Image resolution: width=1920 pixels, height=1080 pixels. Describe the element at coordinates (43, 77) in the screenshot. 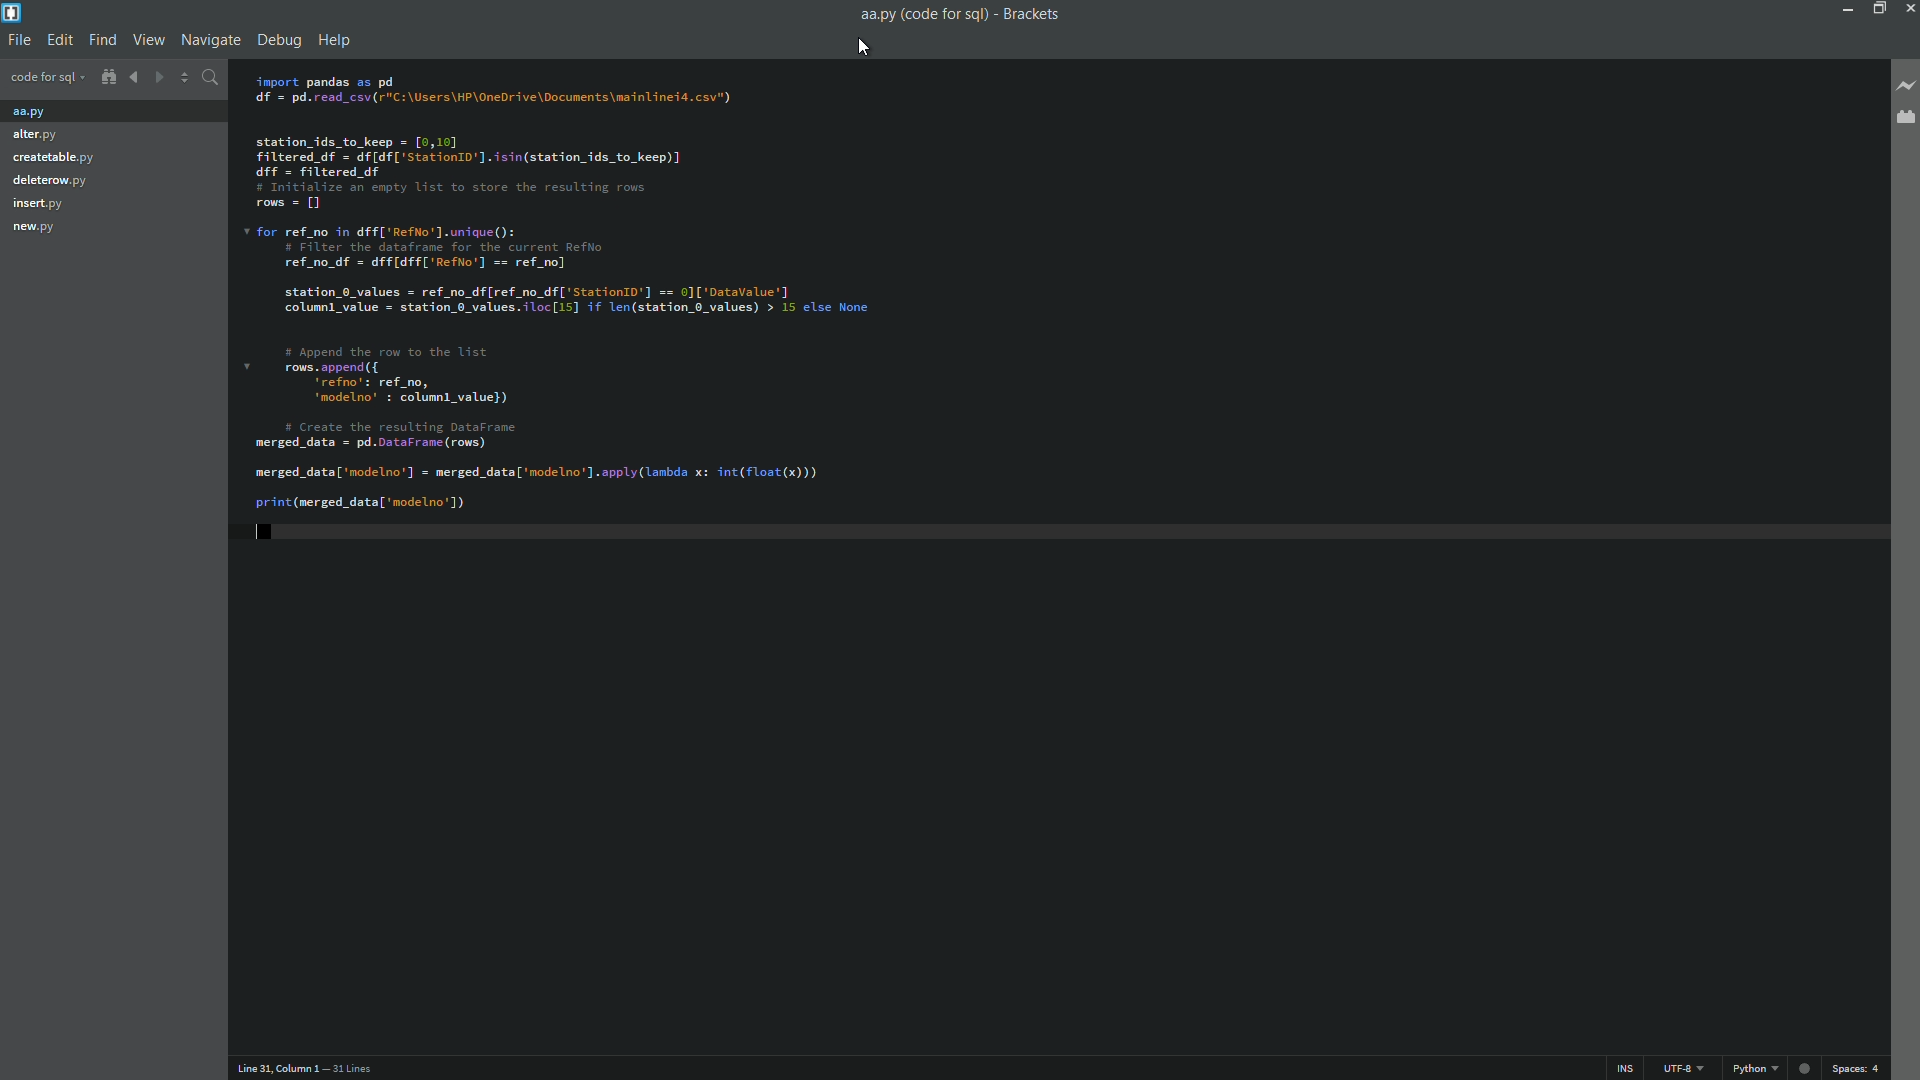

I see `project name` at that location.